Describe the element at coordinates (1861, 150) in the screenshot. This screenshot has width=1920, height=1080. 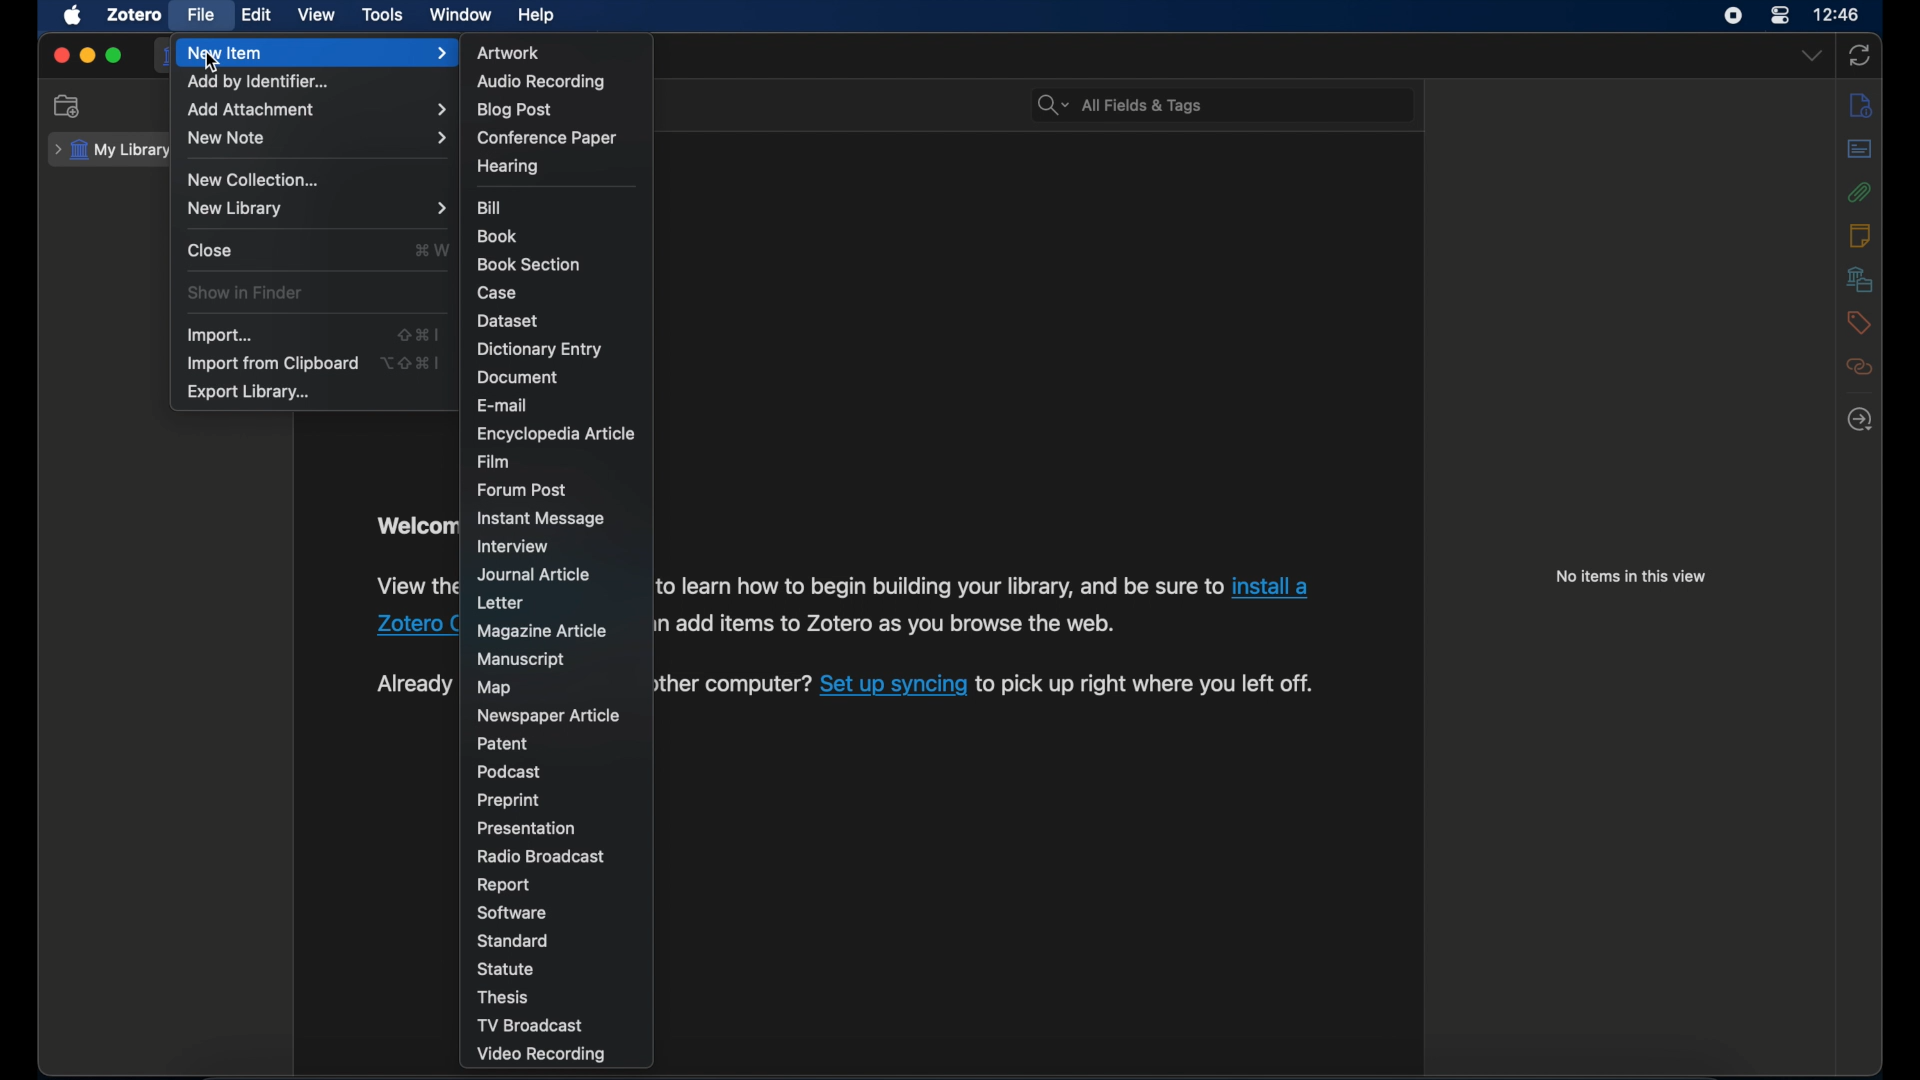
I see `abstract` at that location.